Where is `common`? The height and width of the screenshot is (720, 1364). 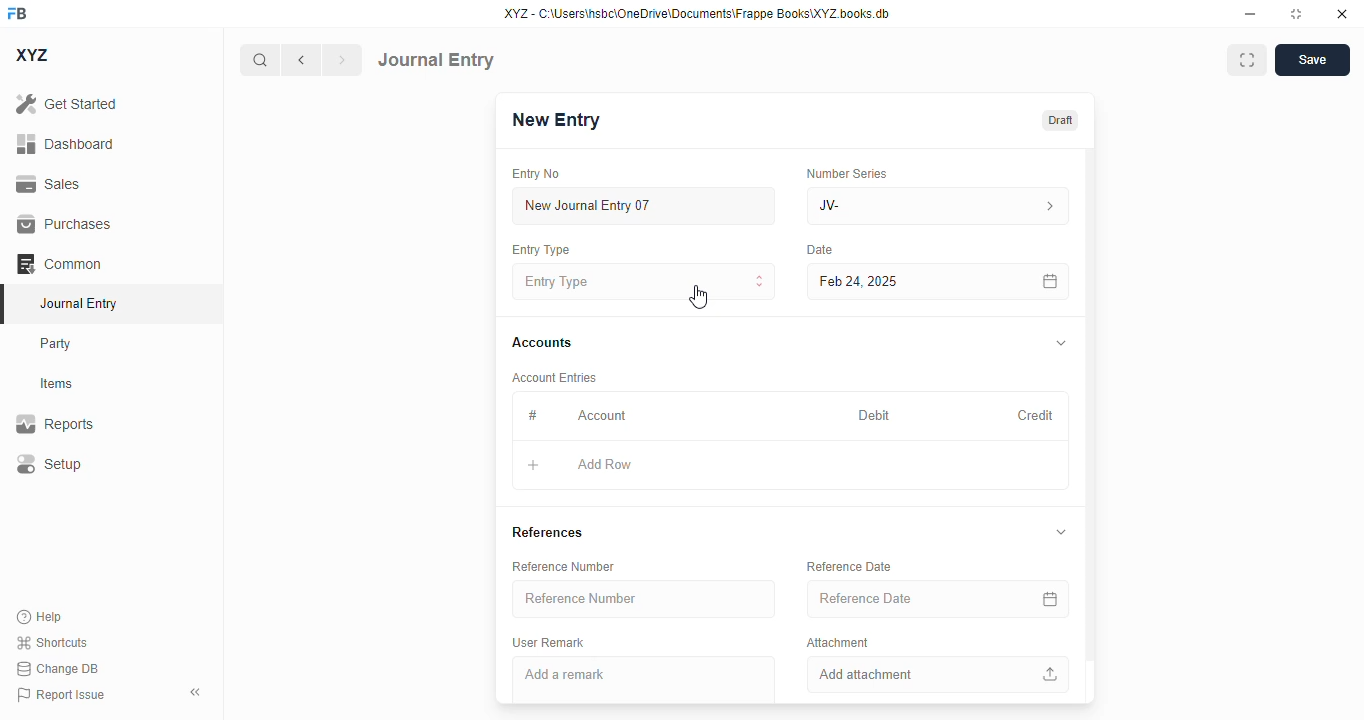 common is located at coordinates (59, 263).